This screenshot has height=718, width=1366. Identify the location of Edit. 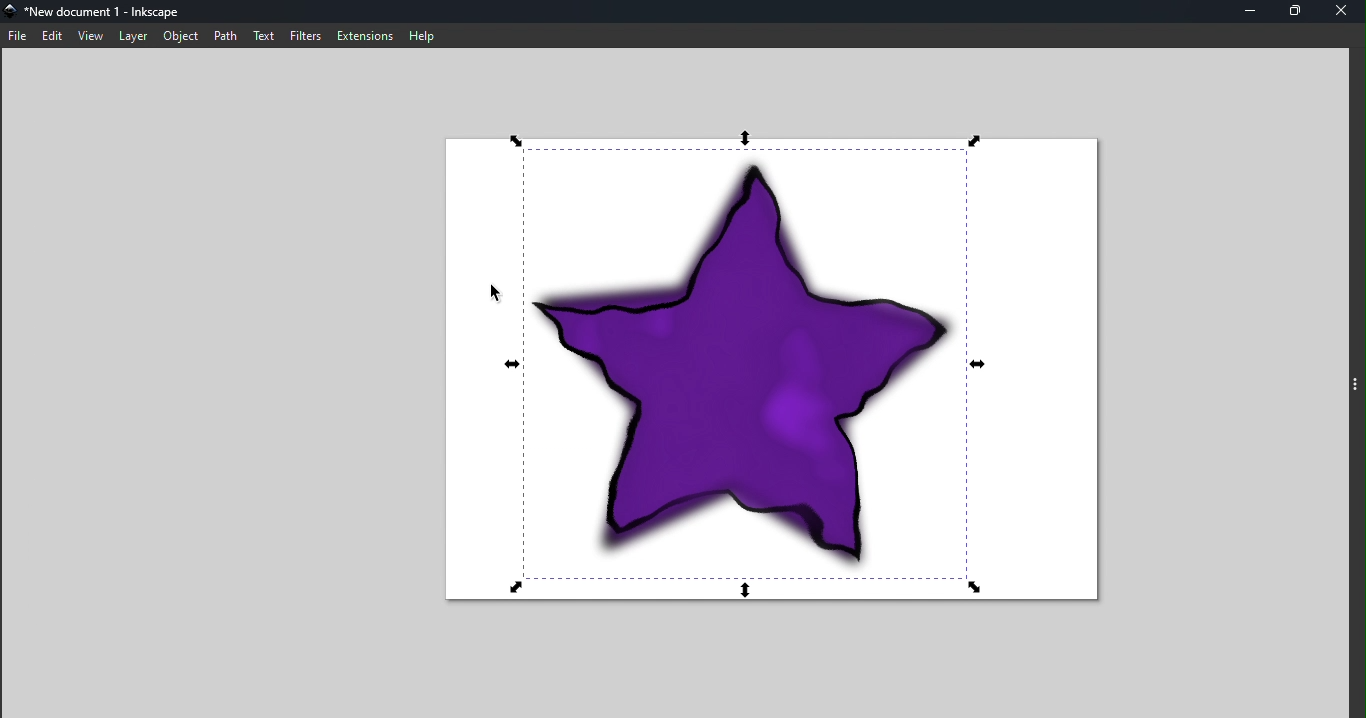
(55, 36).